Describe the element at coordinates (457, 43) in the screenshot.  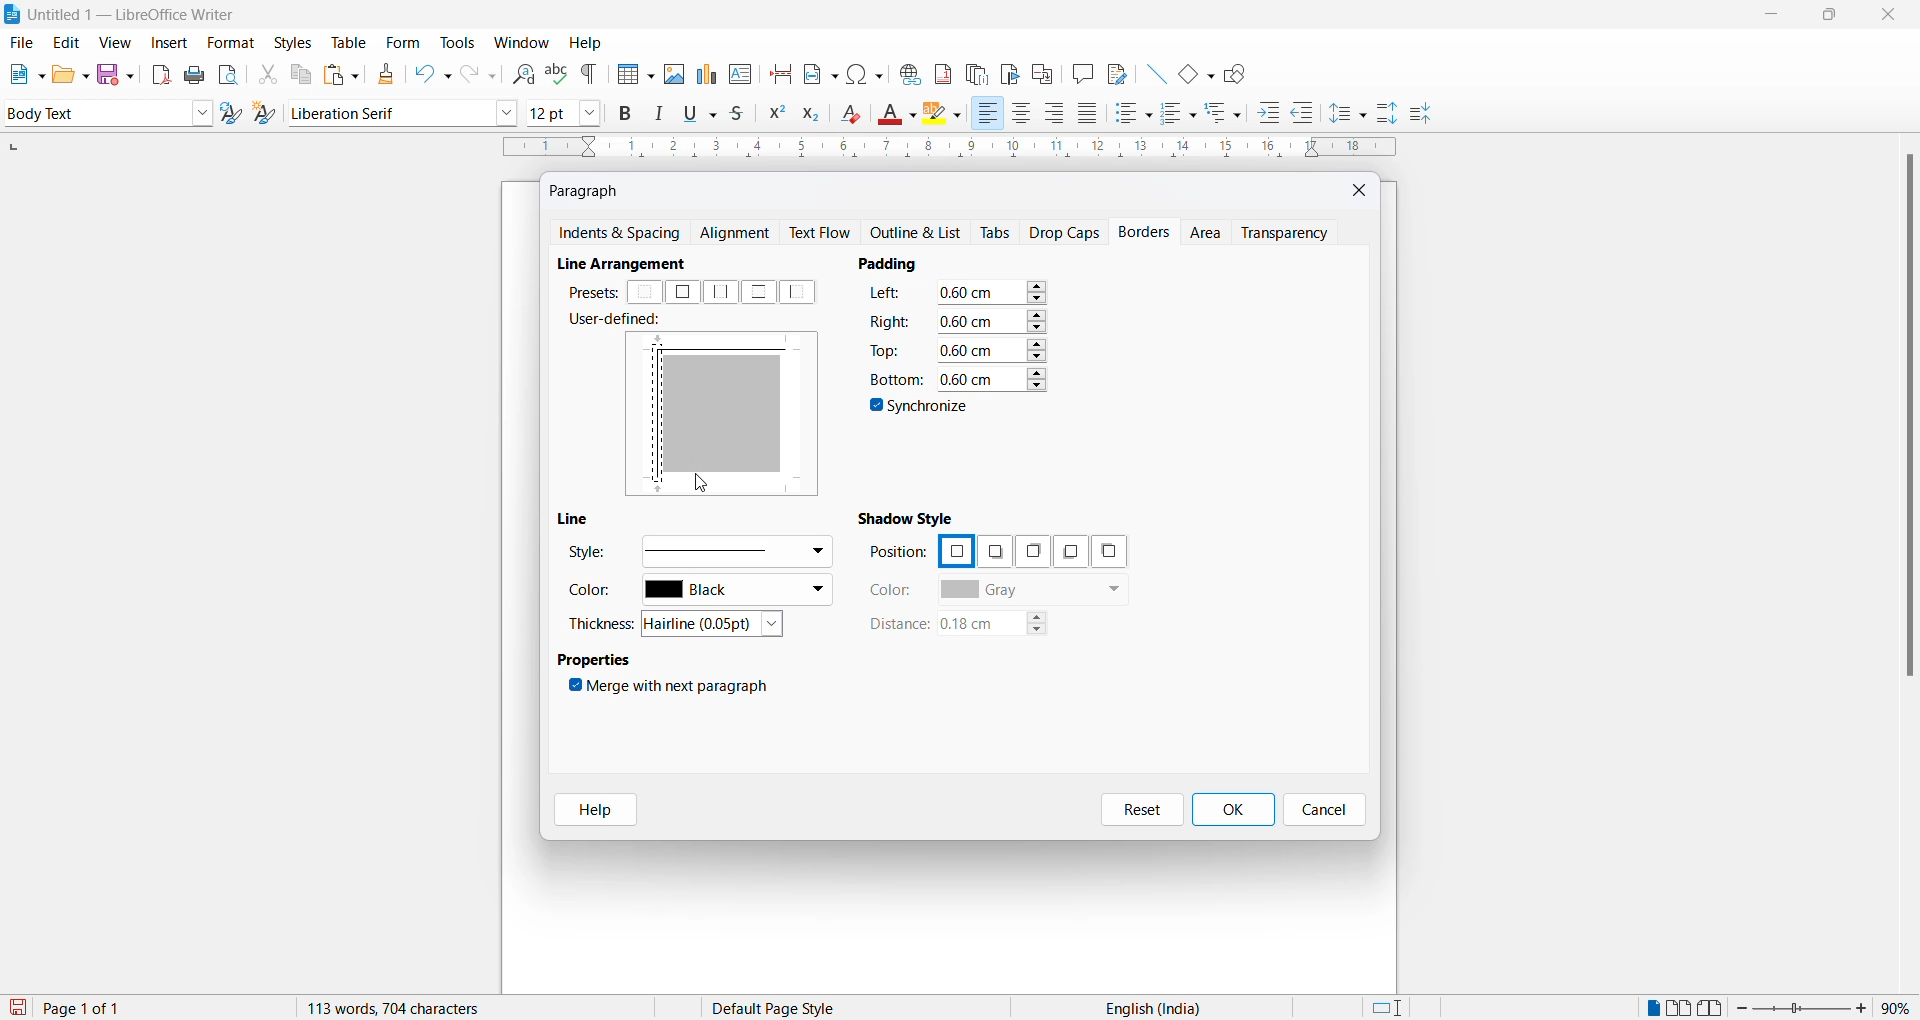
I see `tools` at that location.